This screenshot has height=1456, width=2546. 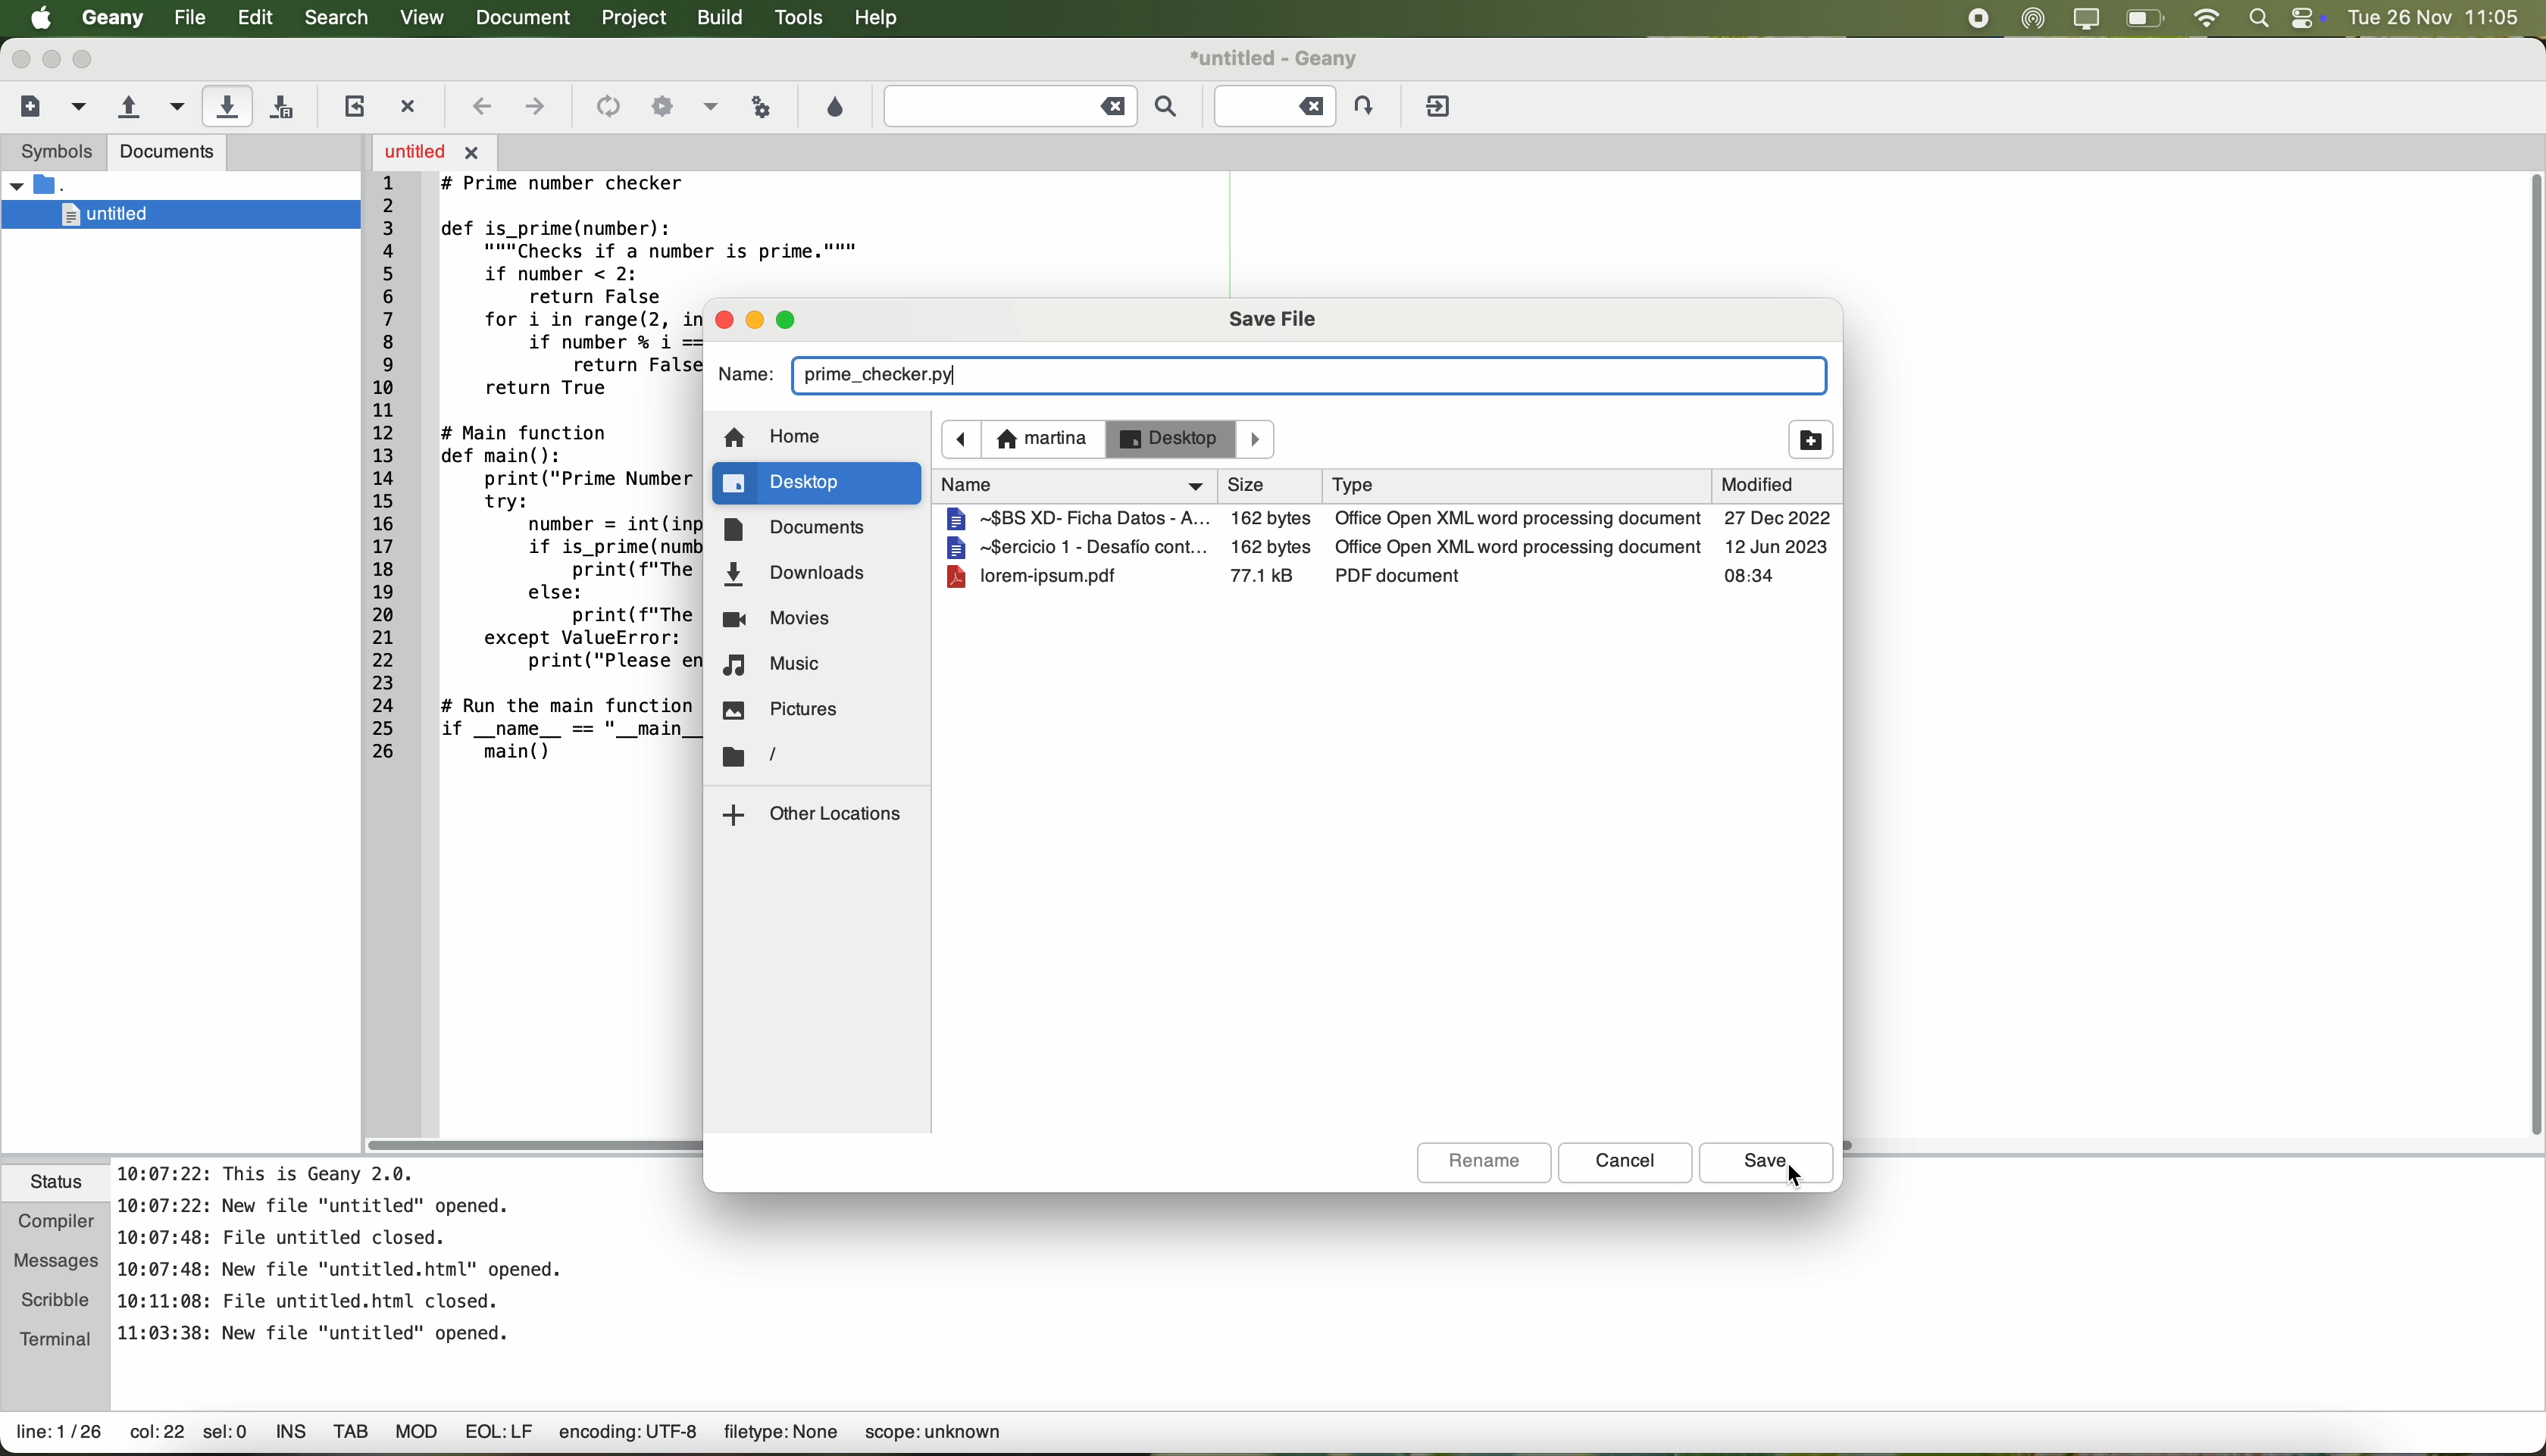 I want to click on terminal, so click(x=57, y=1339).